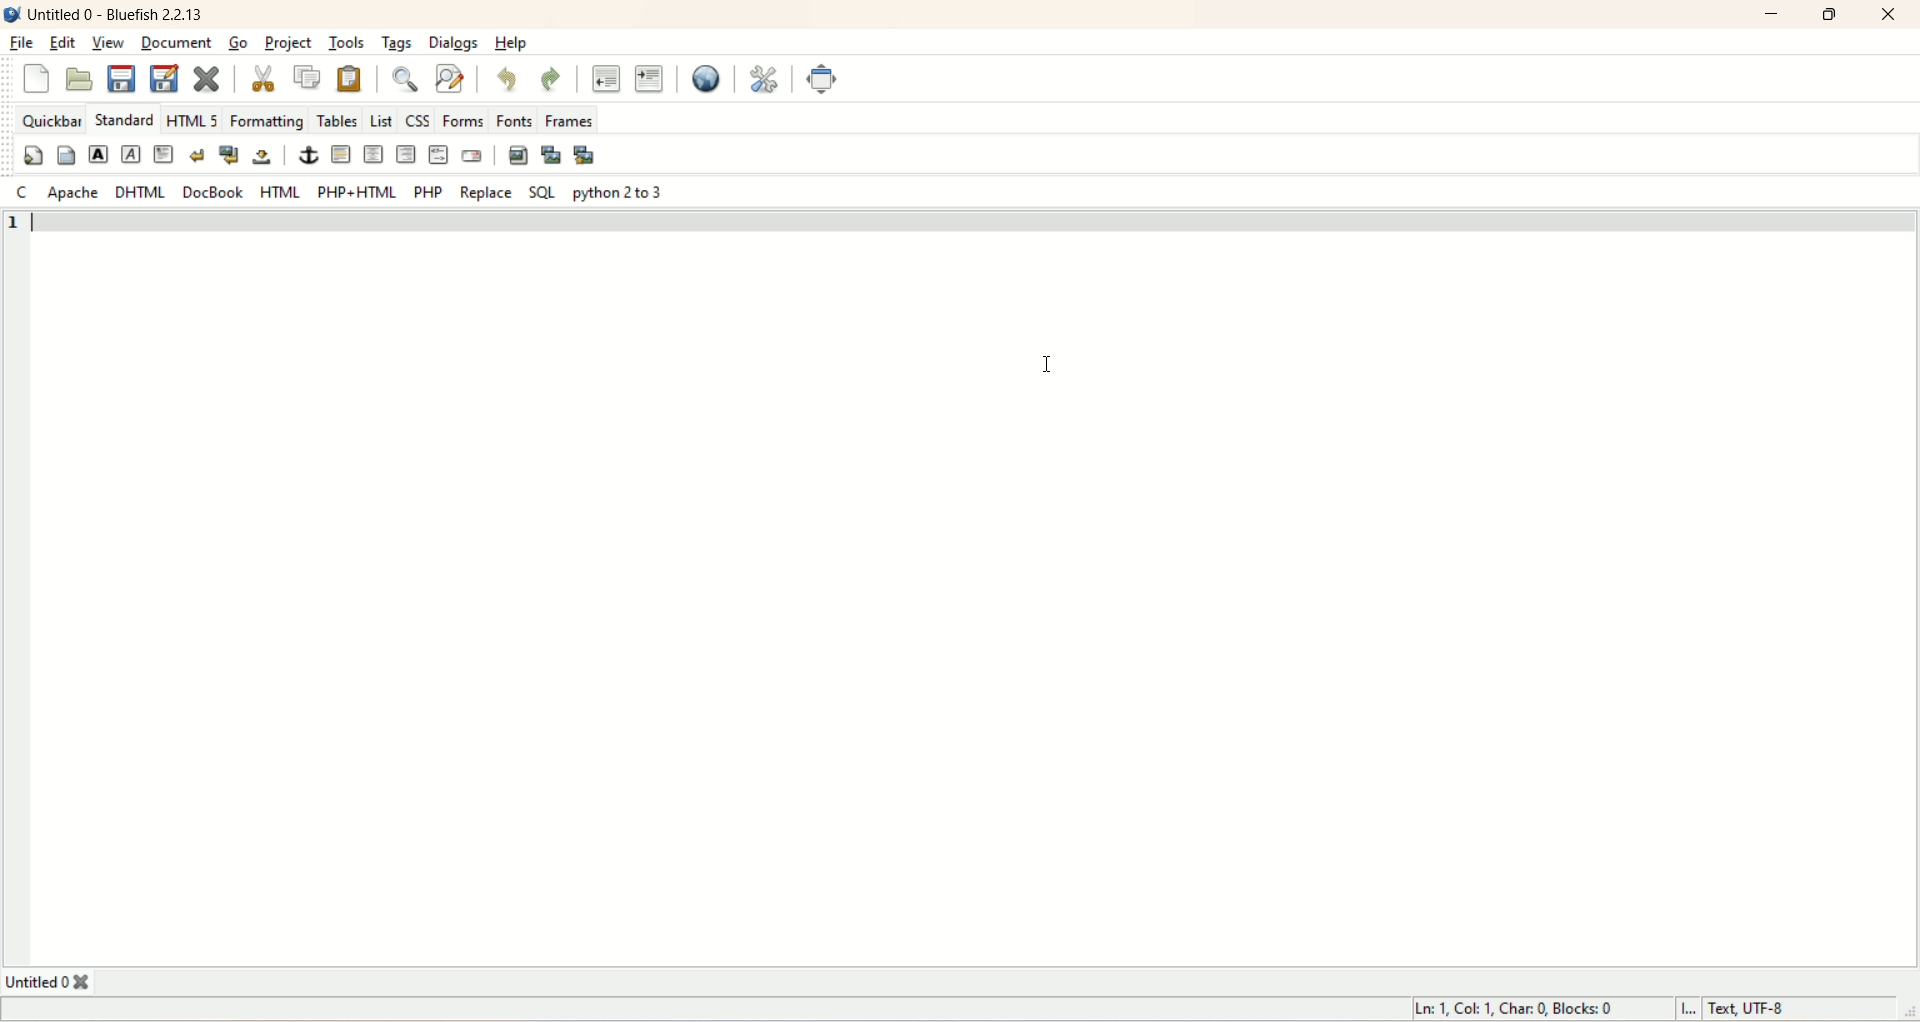  I want to click on dialogs, so click(451, 43).